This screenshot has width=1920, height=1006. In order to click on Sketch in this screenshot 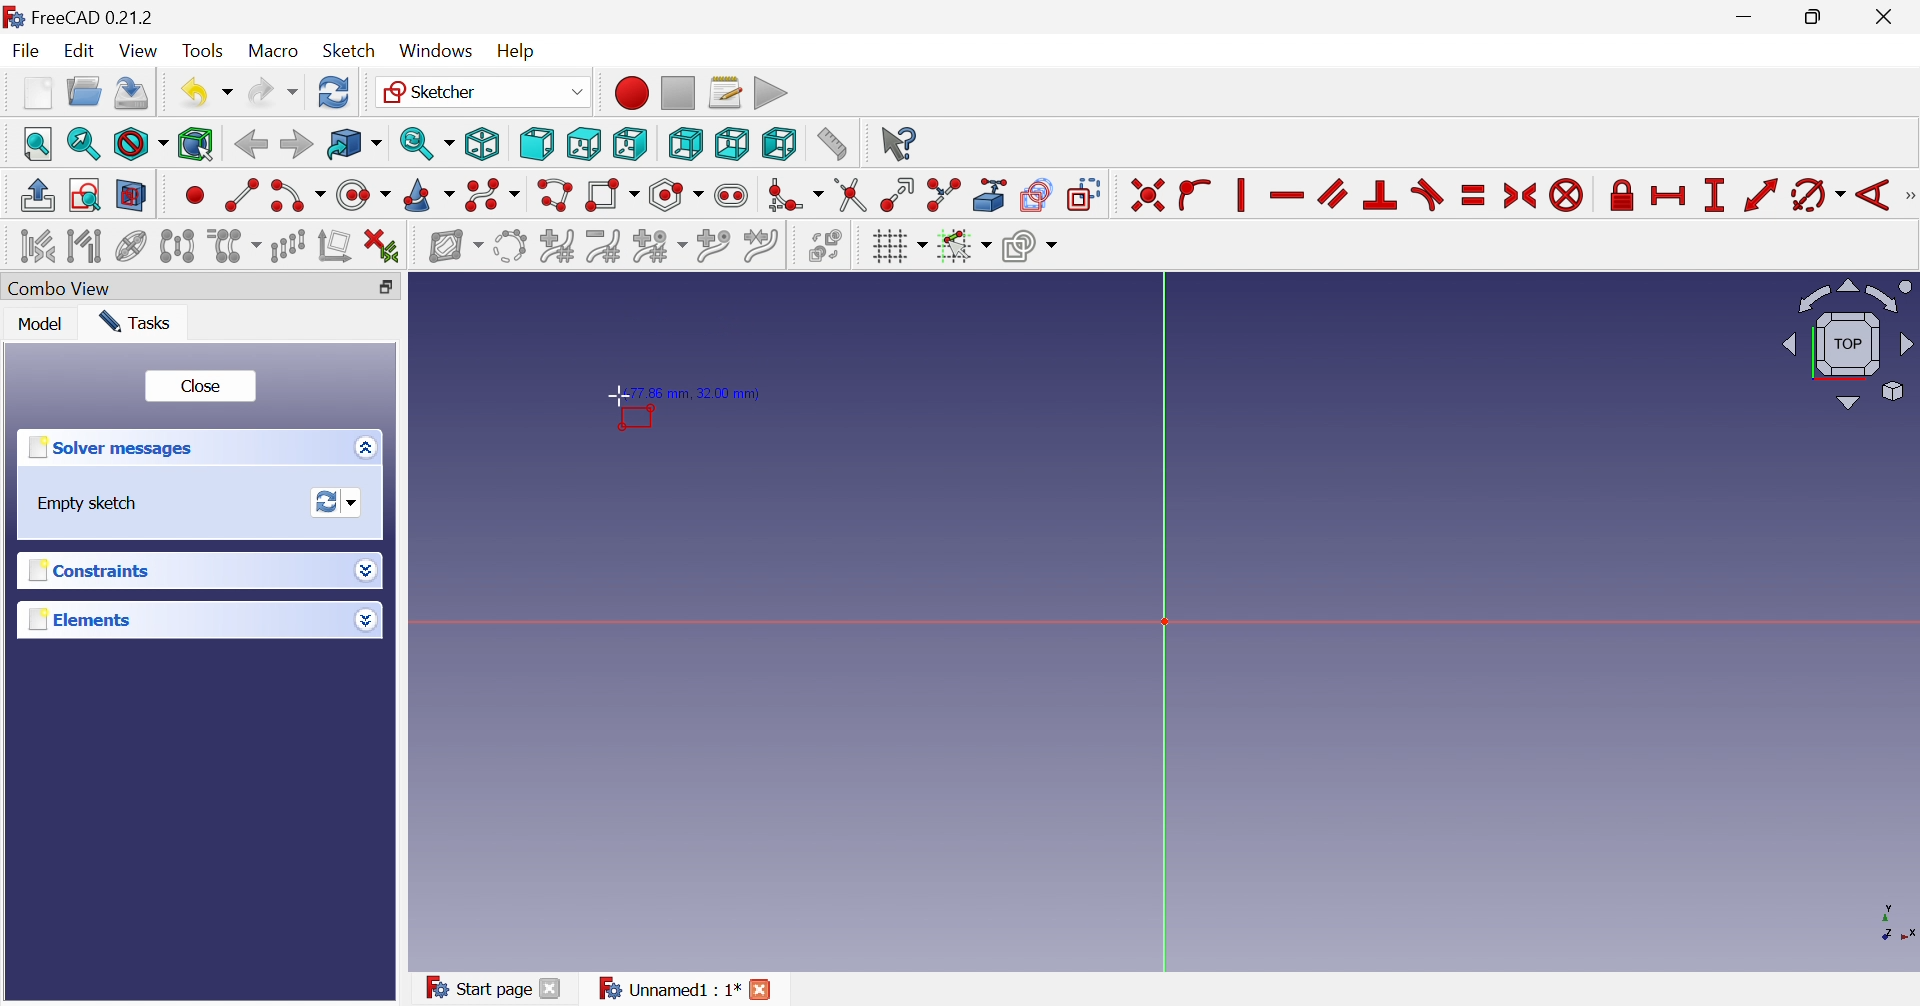, I will do `click(349, 51)`.